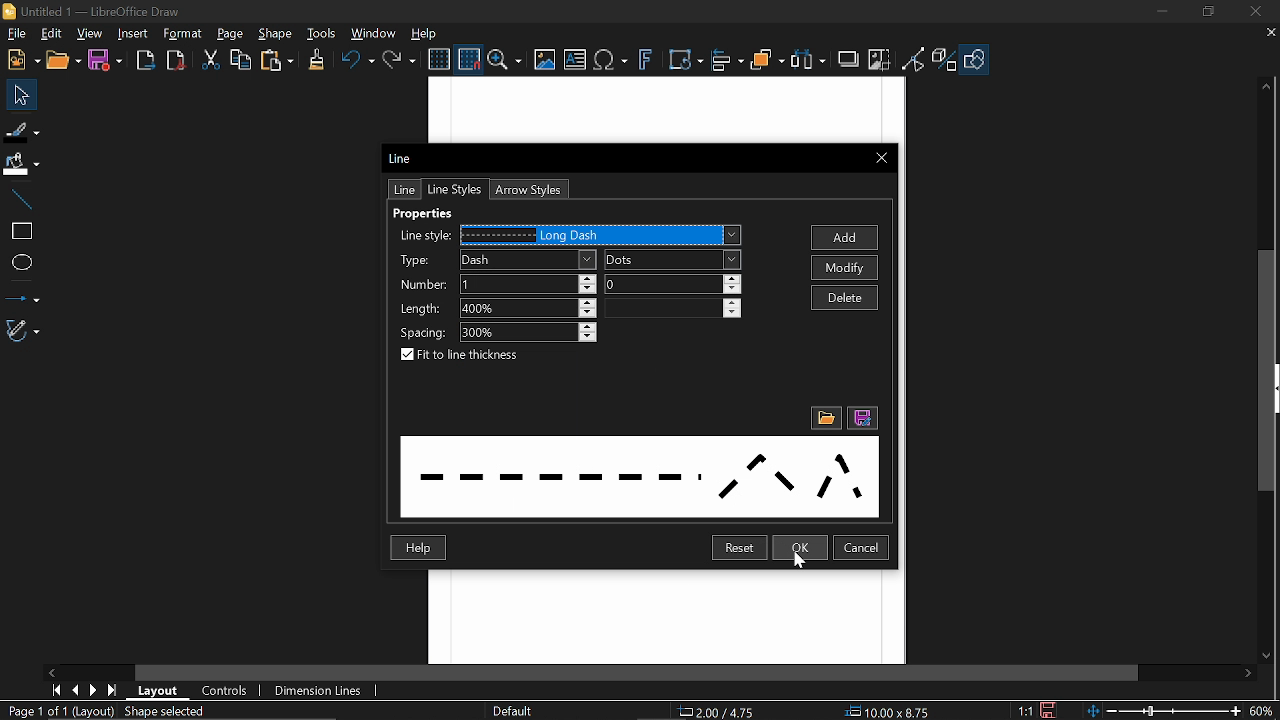 The height and width of the screenshot is (720, 1280). Describe the element at coordinates (974, 61) in the screenshot. I see `Shapes` at that location.